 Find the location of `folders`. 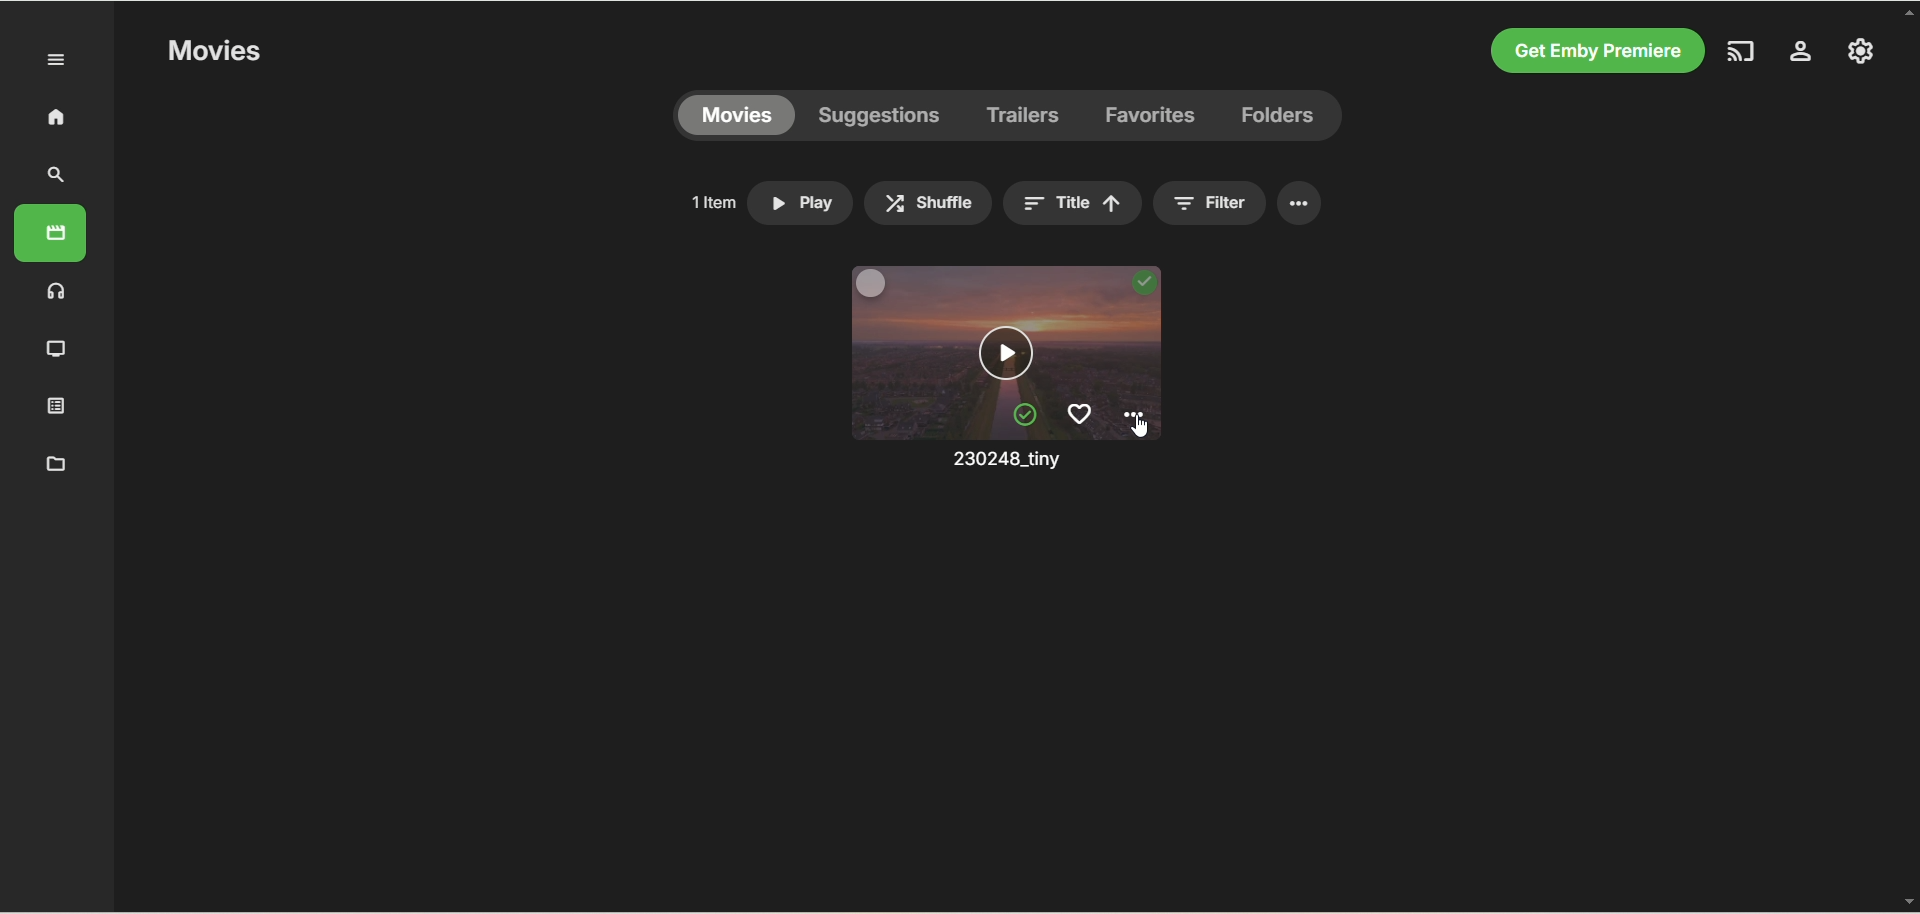

folders is located at coordinates (1276, 116).